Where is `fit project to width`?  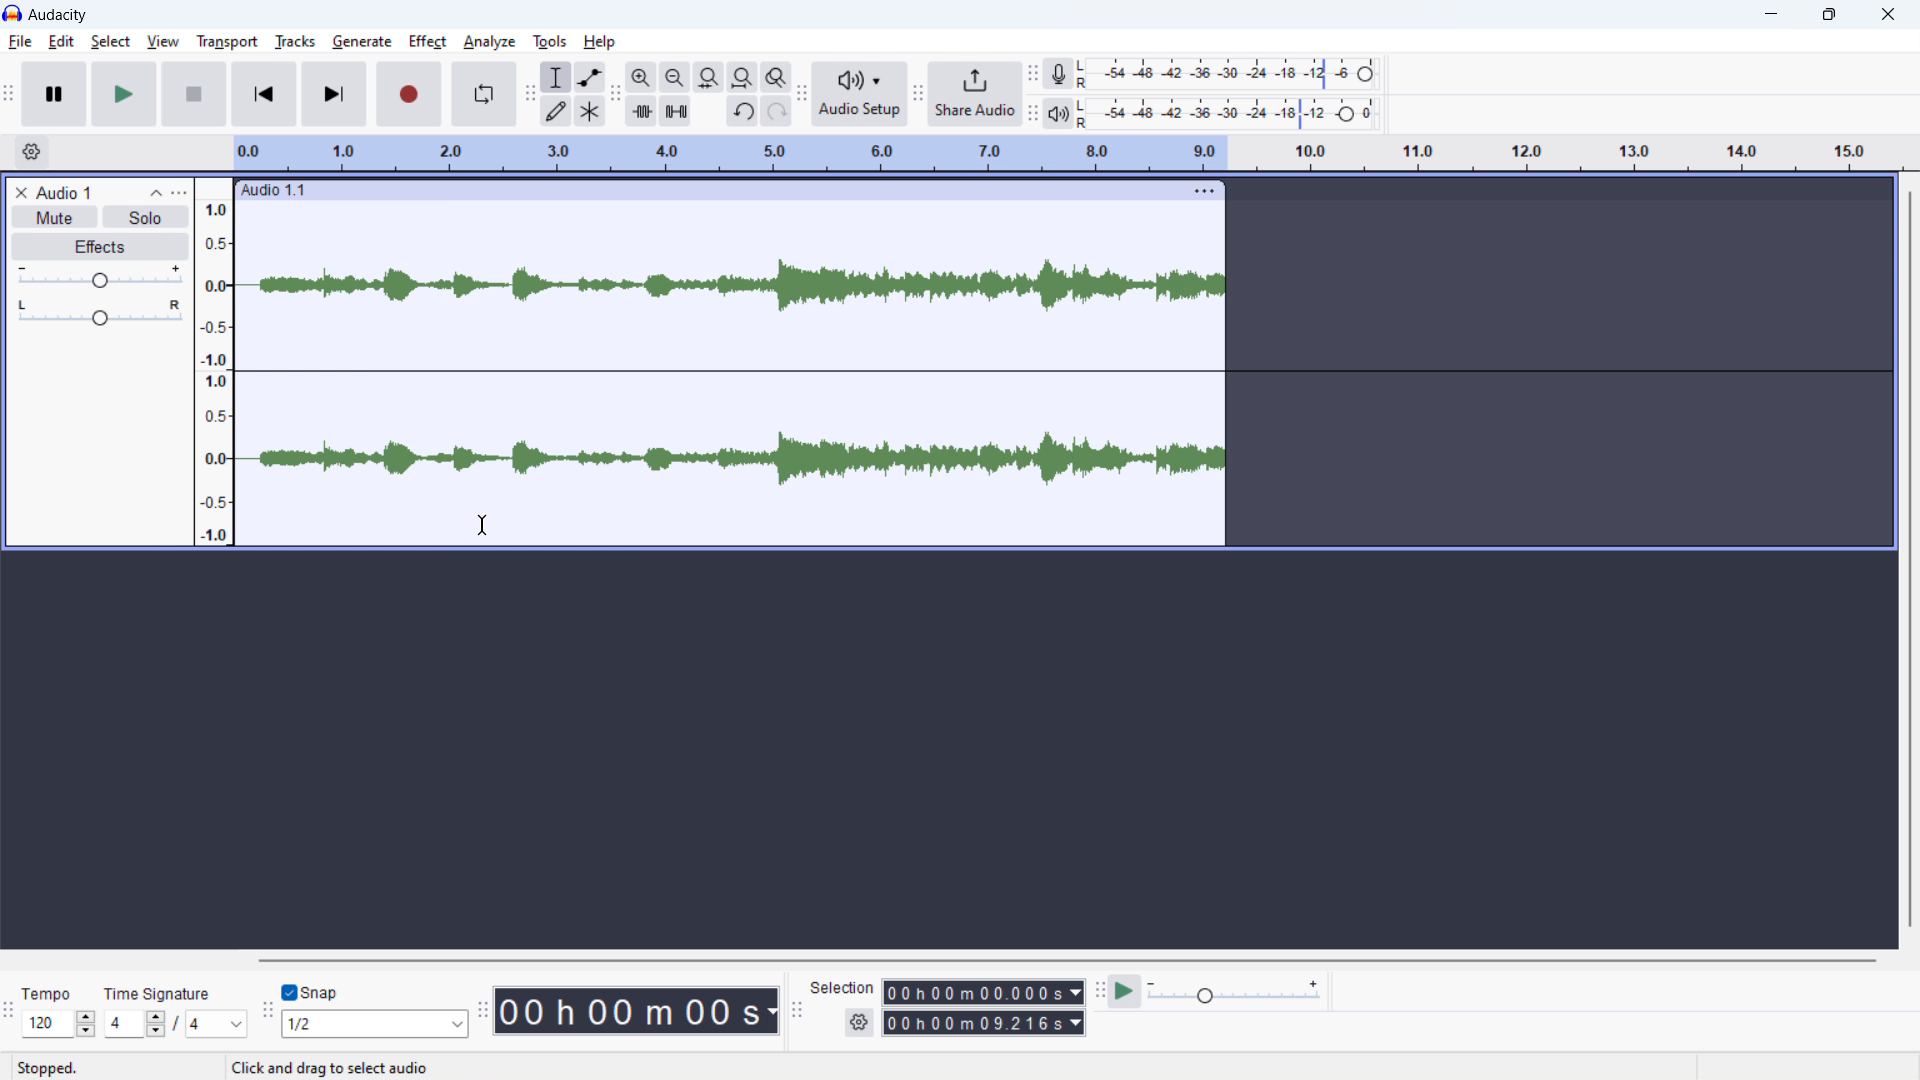 fit project to width is located at coordinates (743, 76).